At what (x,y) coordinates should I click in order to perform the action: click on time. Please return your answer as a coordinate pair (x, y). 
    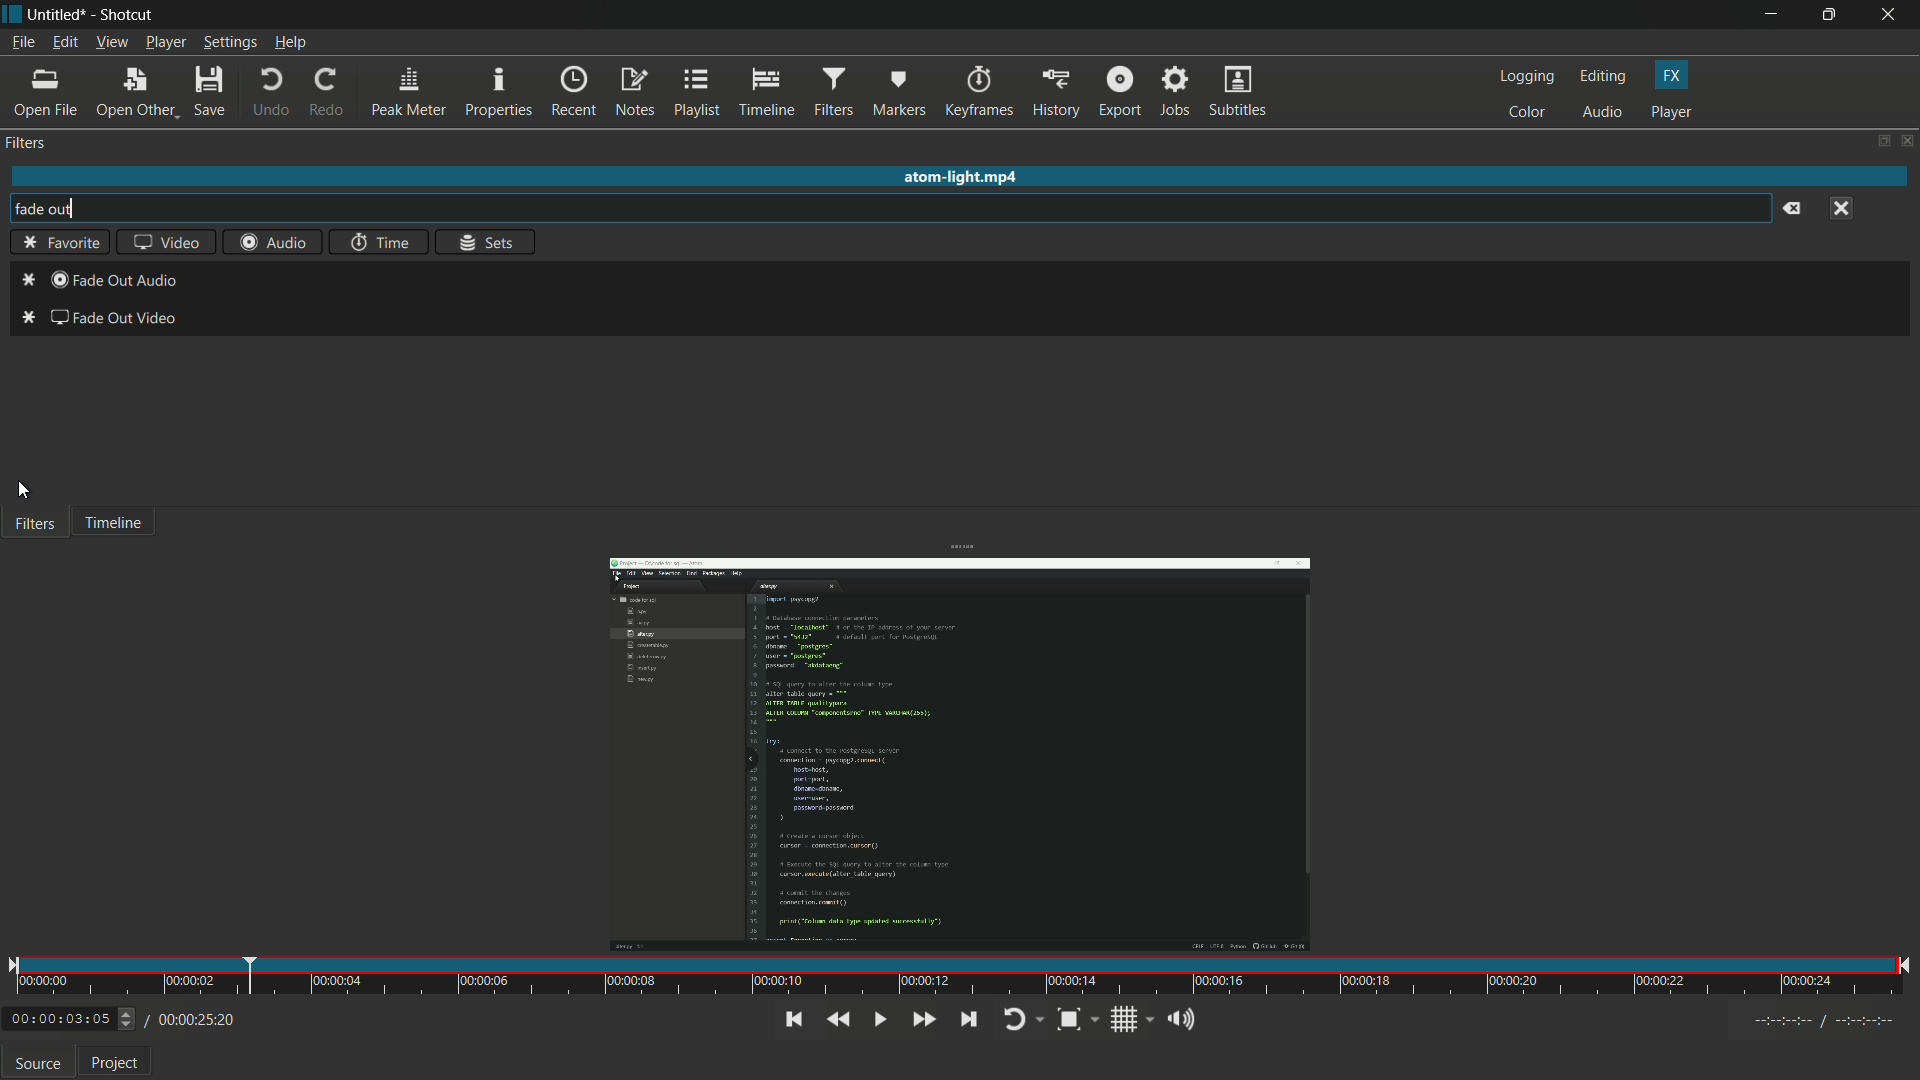
    Looking at the image, I should click on (377, 244).